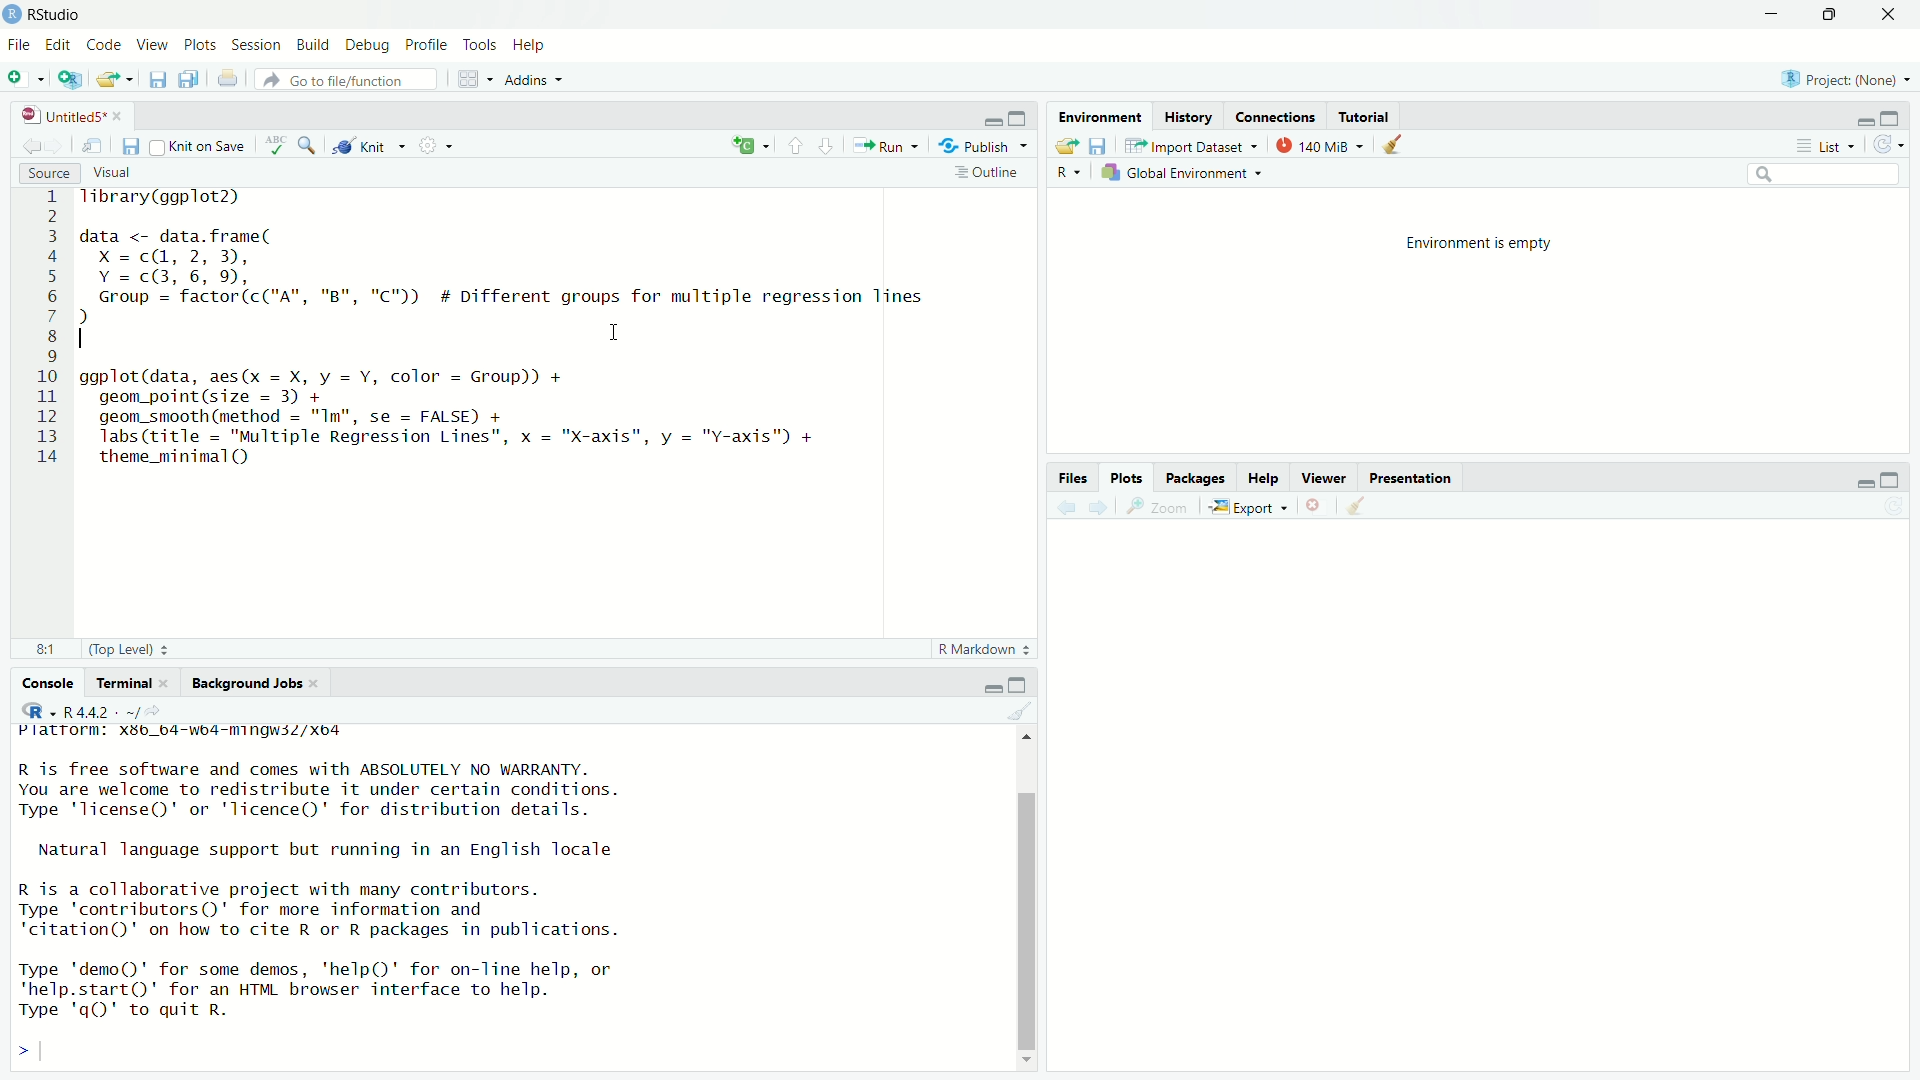 The height and width of the screenshot is (1080, 1920). I want to click on refresh, so click(1893, 147).